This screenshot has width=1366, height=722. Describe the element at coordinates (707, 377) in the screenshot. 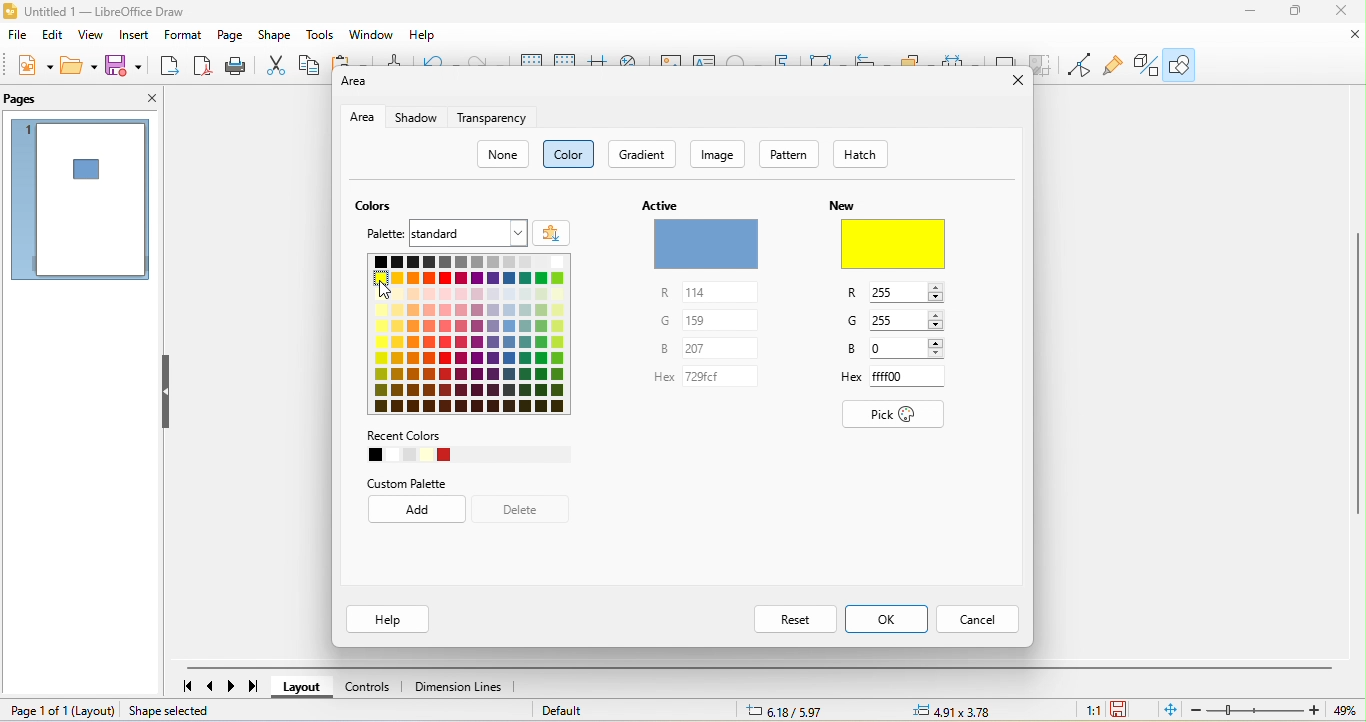

I see `hex 729 cf` at that location.